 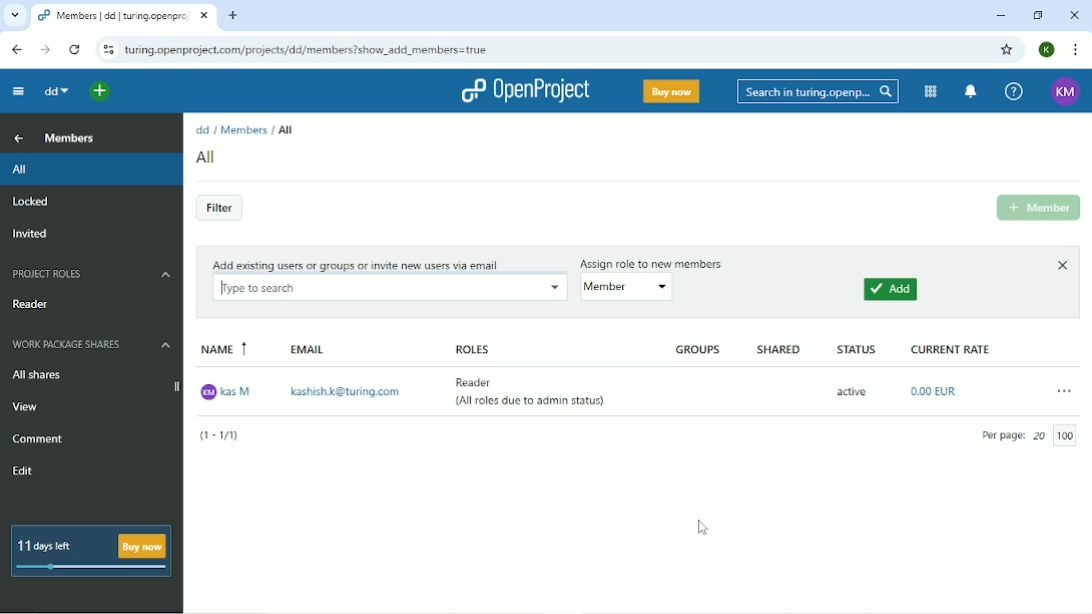 What do you see at coordinates (482, 381) in the screenshot?
I see `Reader` at bounding box center [482, 381].